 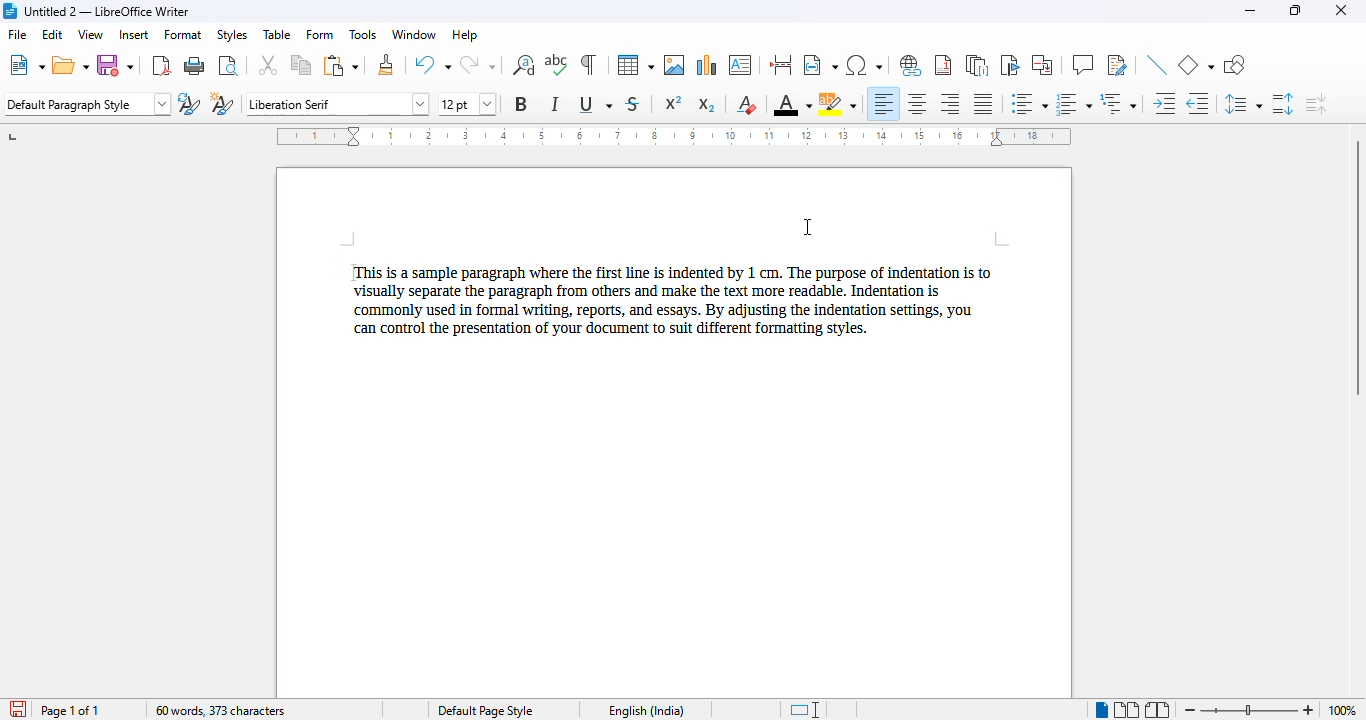 I want to click on zoom in, so click(x=1309, y=711).